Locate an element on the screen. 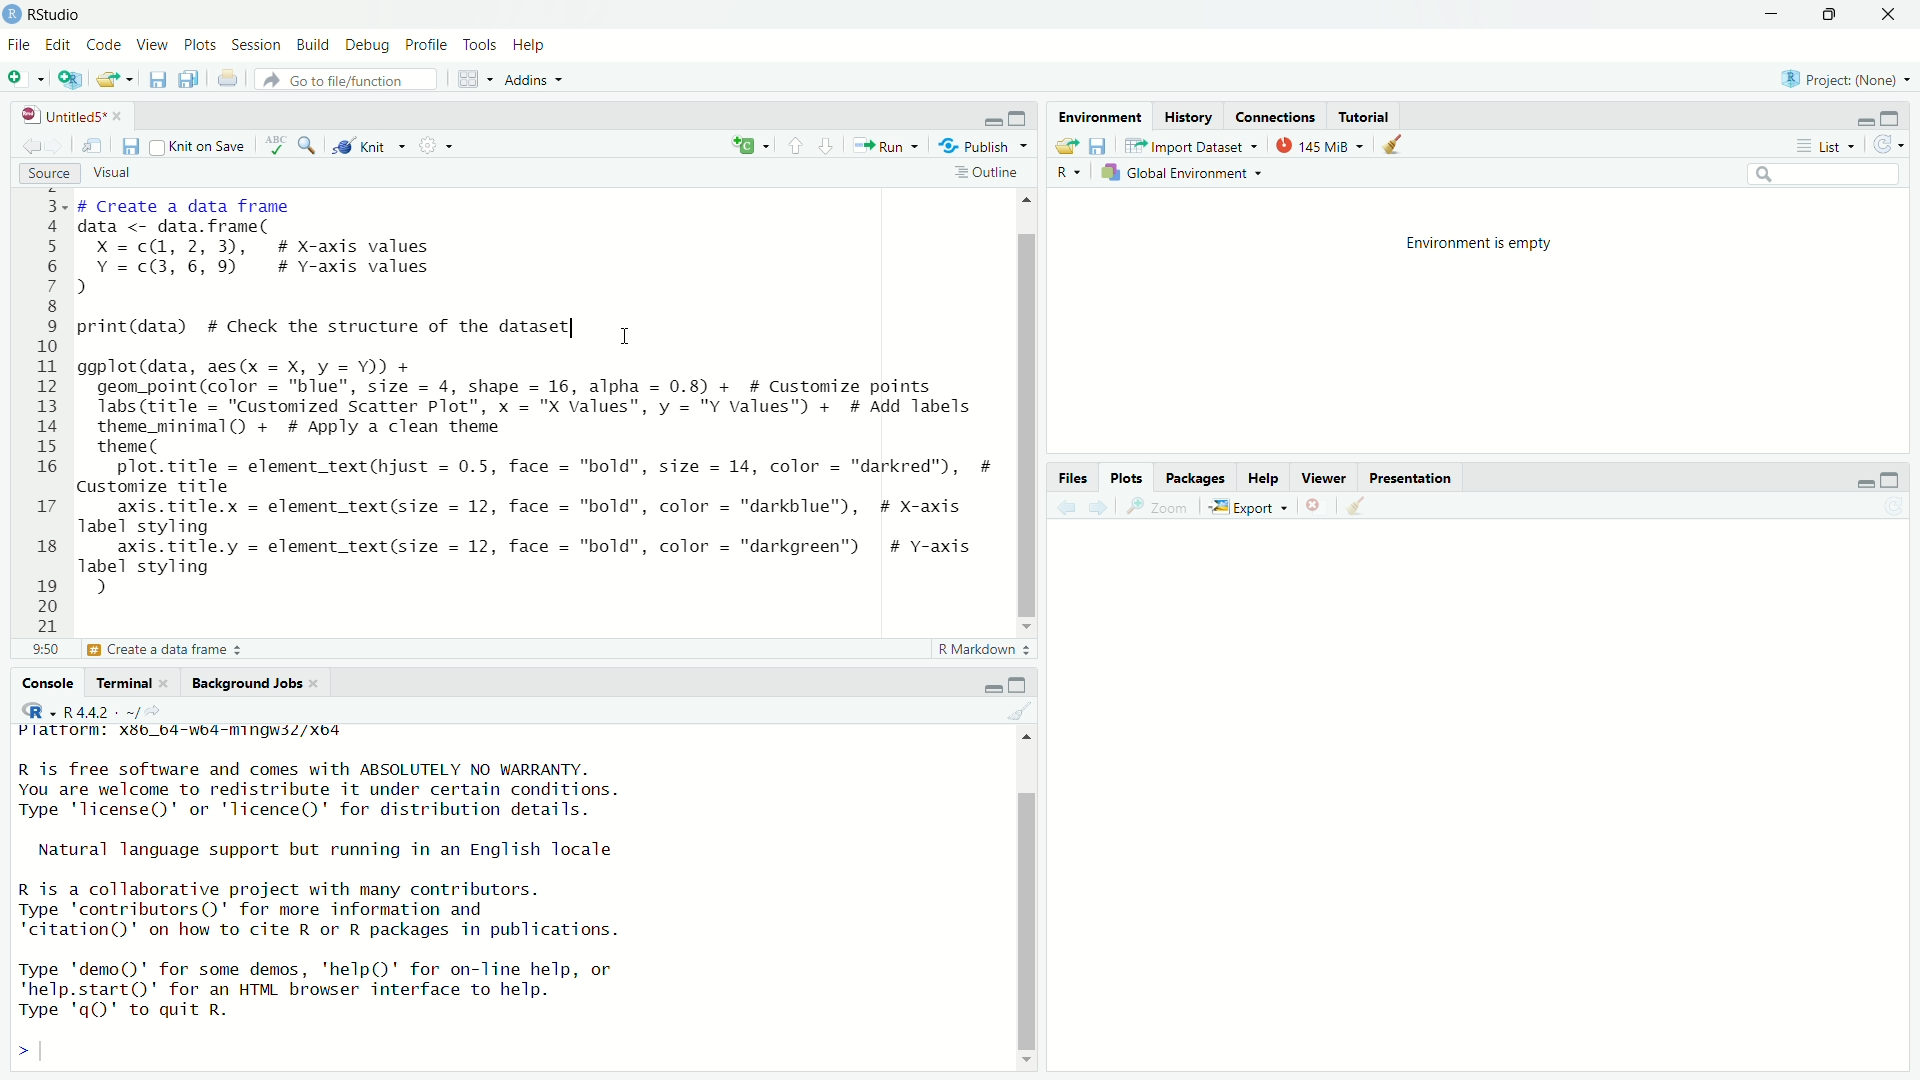 The image size is (1920, 1080). Create a project is located at coordinates (72, 79).